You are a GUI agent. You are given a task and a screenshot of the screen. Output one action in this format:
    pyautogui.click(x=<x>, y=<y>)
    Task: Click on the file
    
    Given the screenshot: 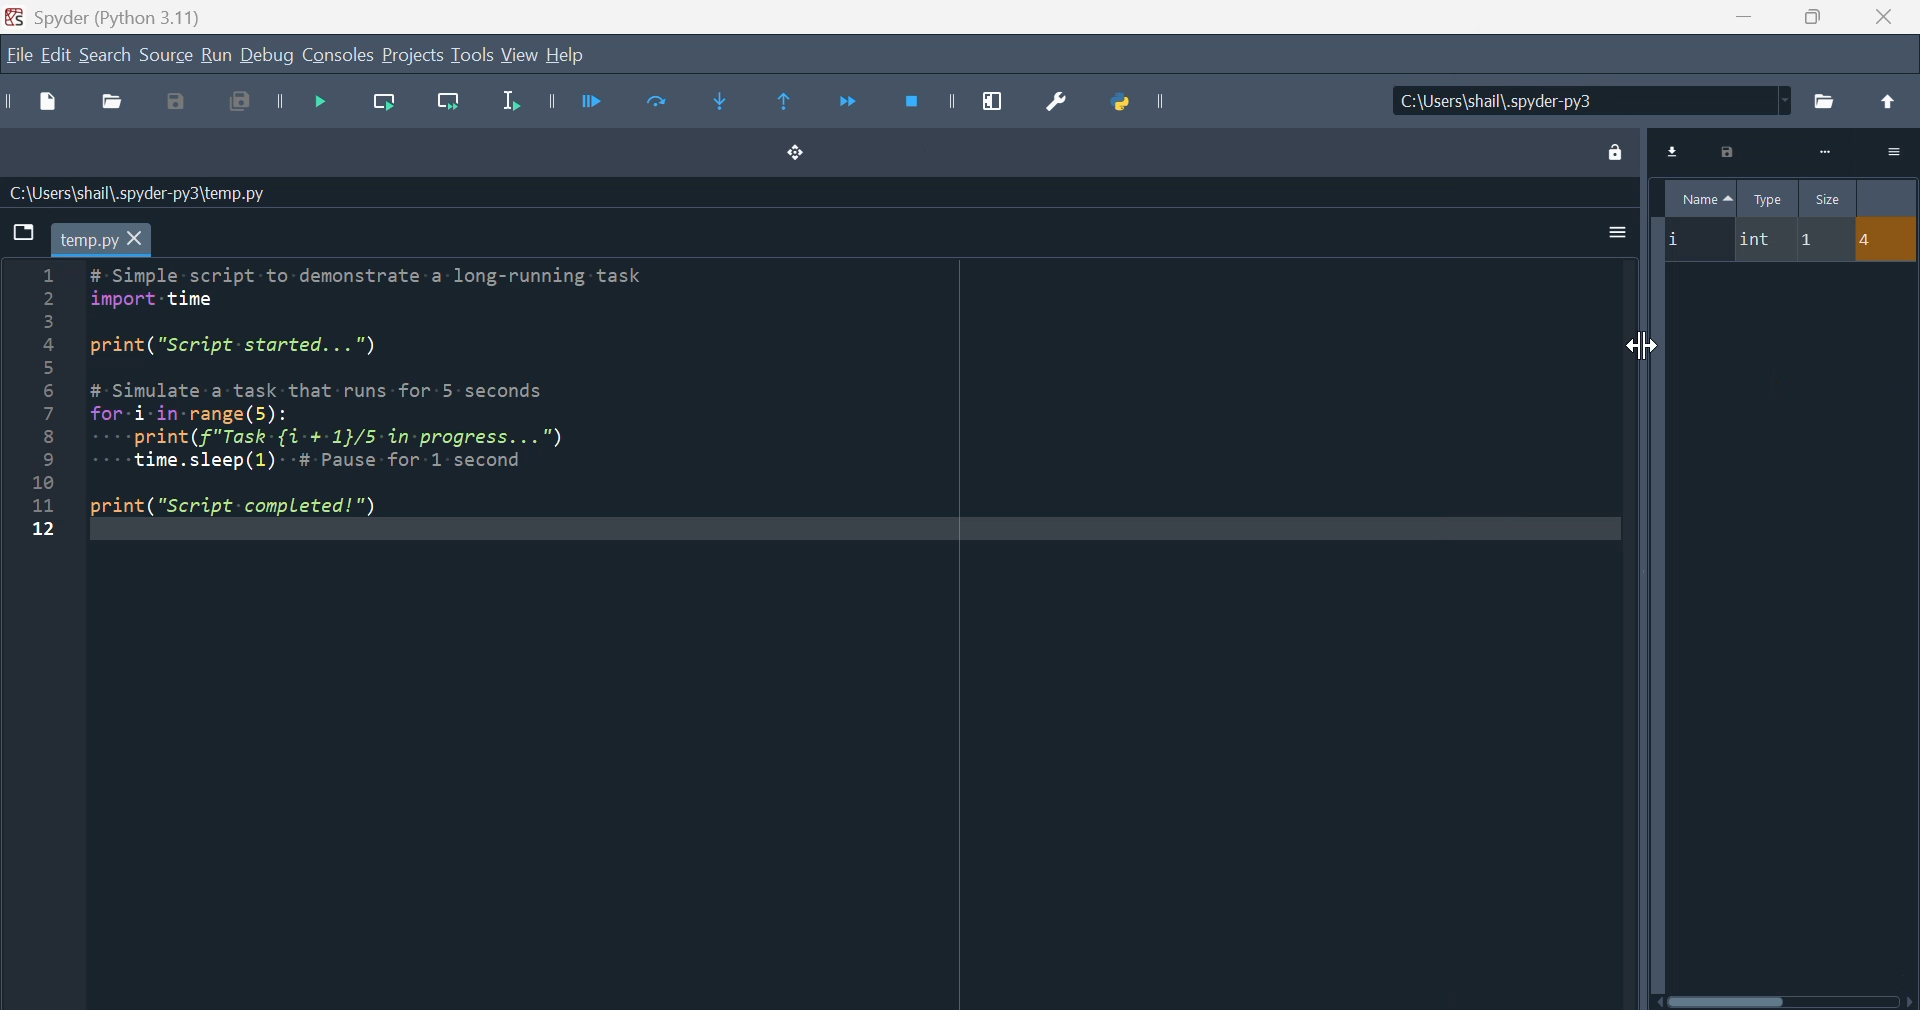 What is the action you would take?
    pyautogui.click(x=18, y=54)
    